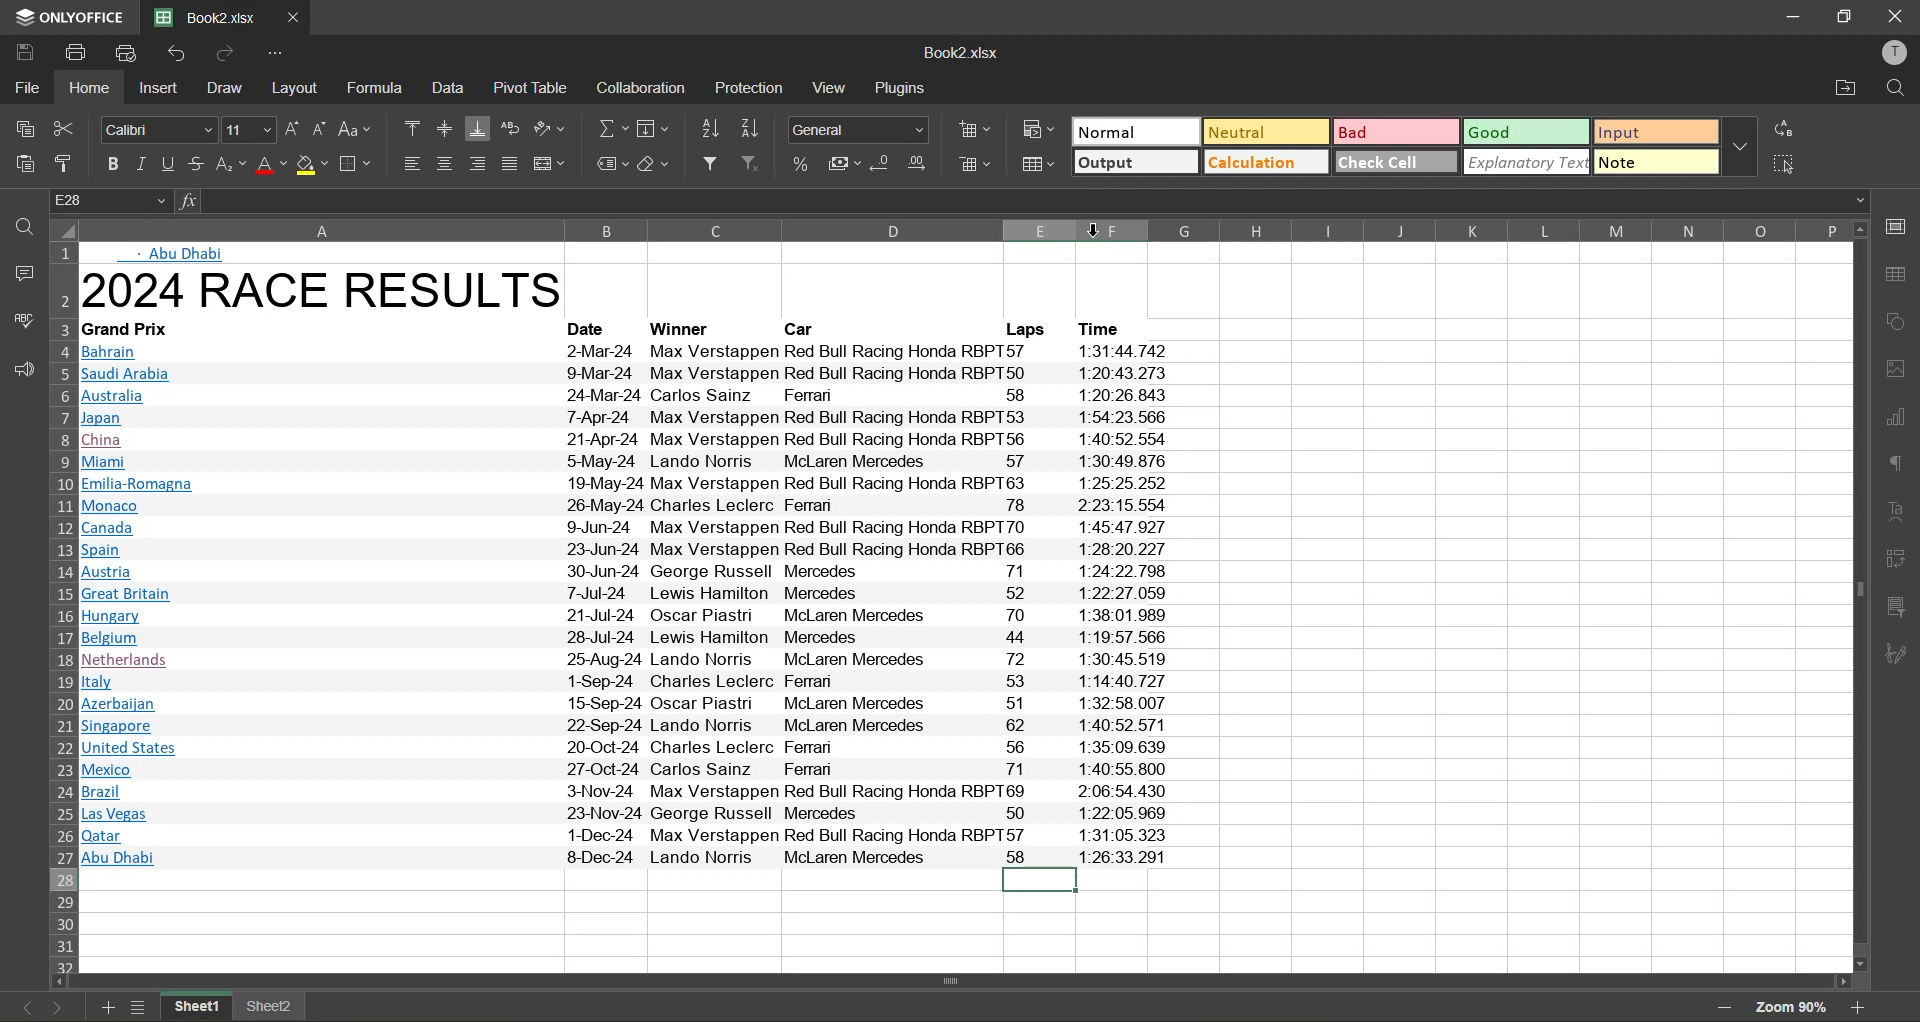 The height and width of the screenshot is (1022, 1920). I want to click on feedback, so click(18, 368).